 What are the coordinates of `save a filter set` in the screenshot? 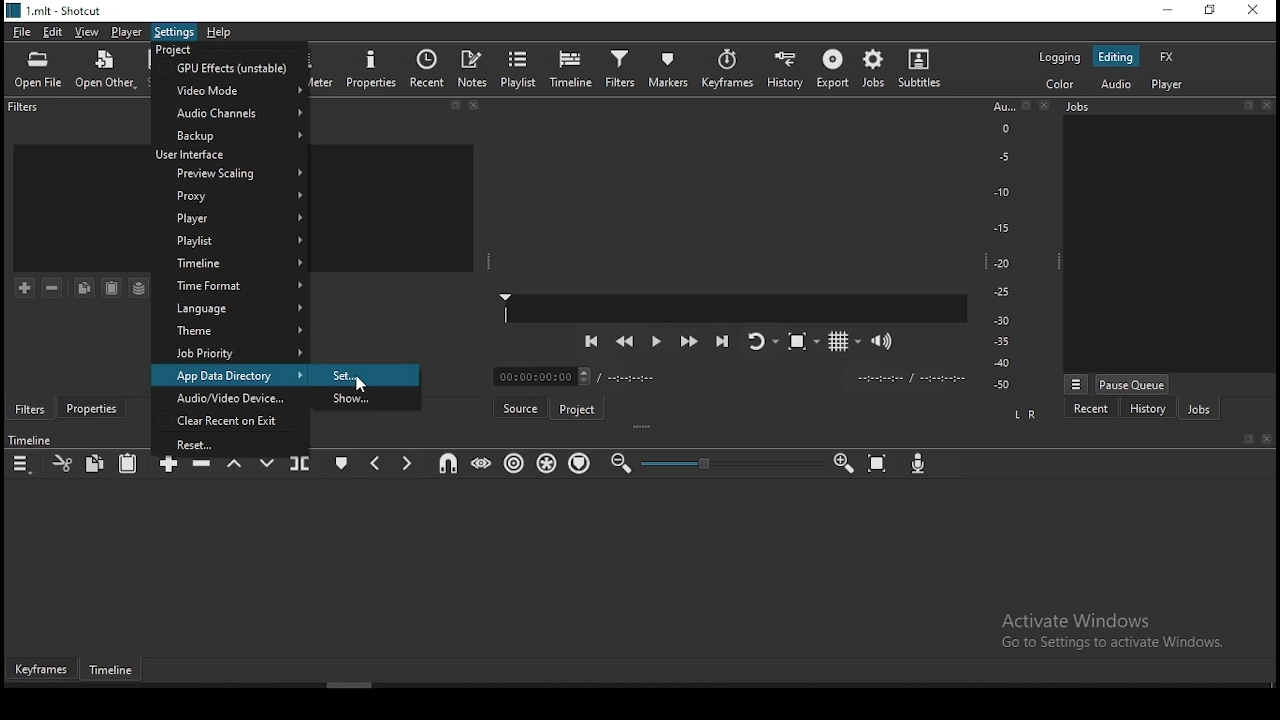 It's located at (139, 288).